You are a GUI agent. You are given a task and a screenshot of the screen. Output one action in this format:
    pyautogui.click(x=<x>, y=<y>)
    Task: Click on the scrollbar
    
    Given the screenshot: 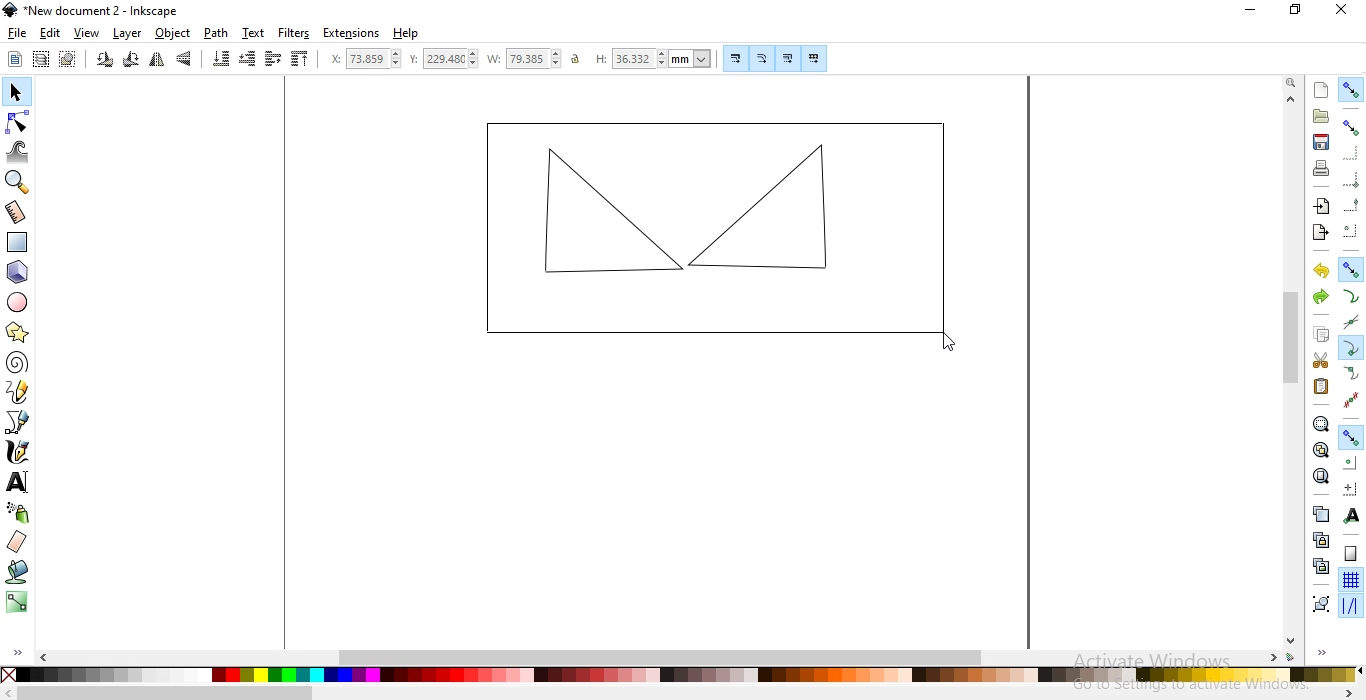 What is the action you would take?
    pyautogui.click(x=669, y=656)
    